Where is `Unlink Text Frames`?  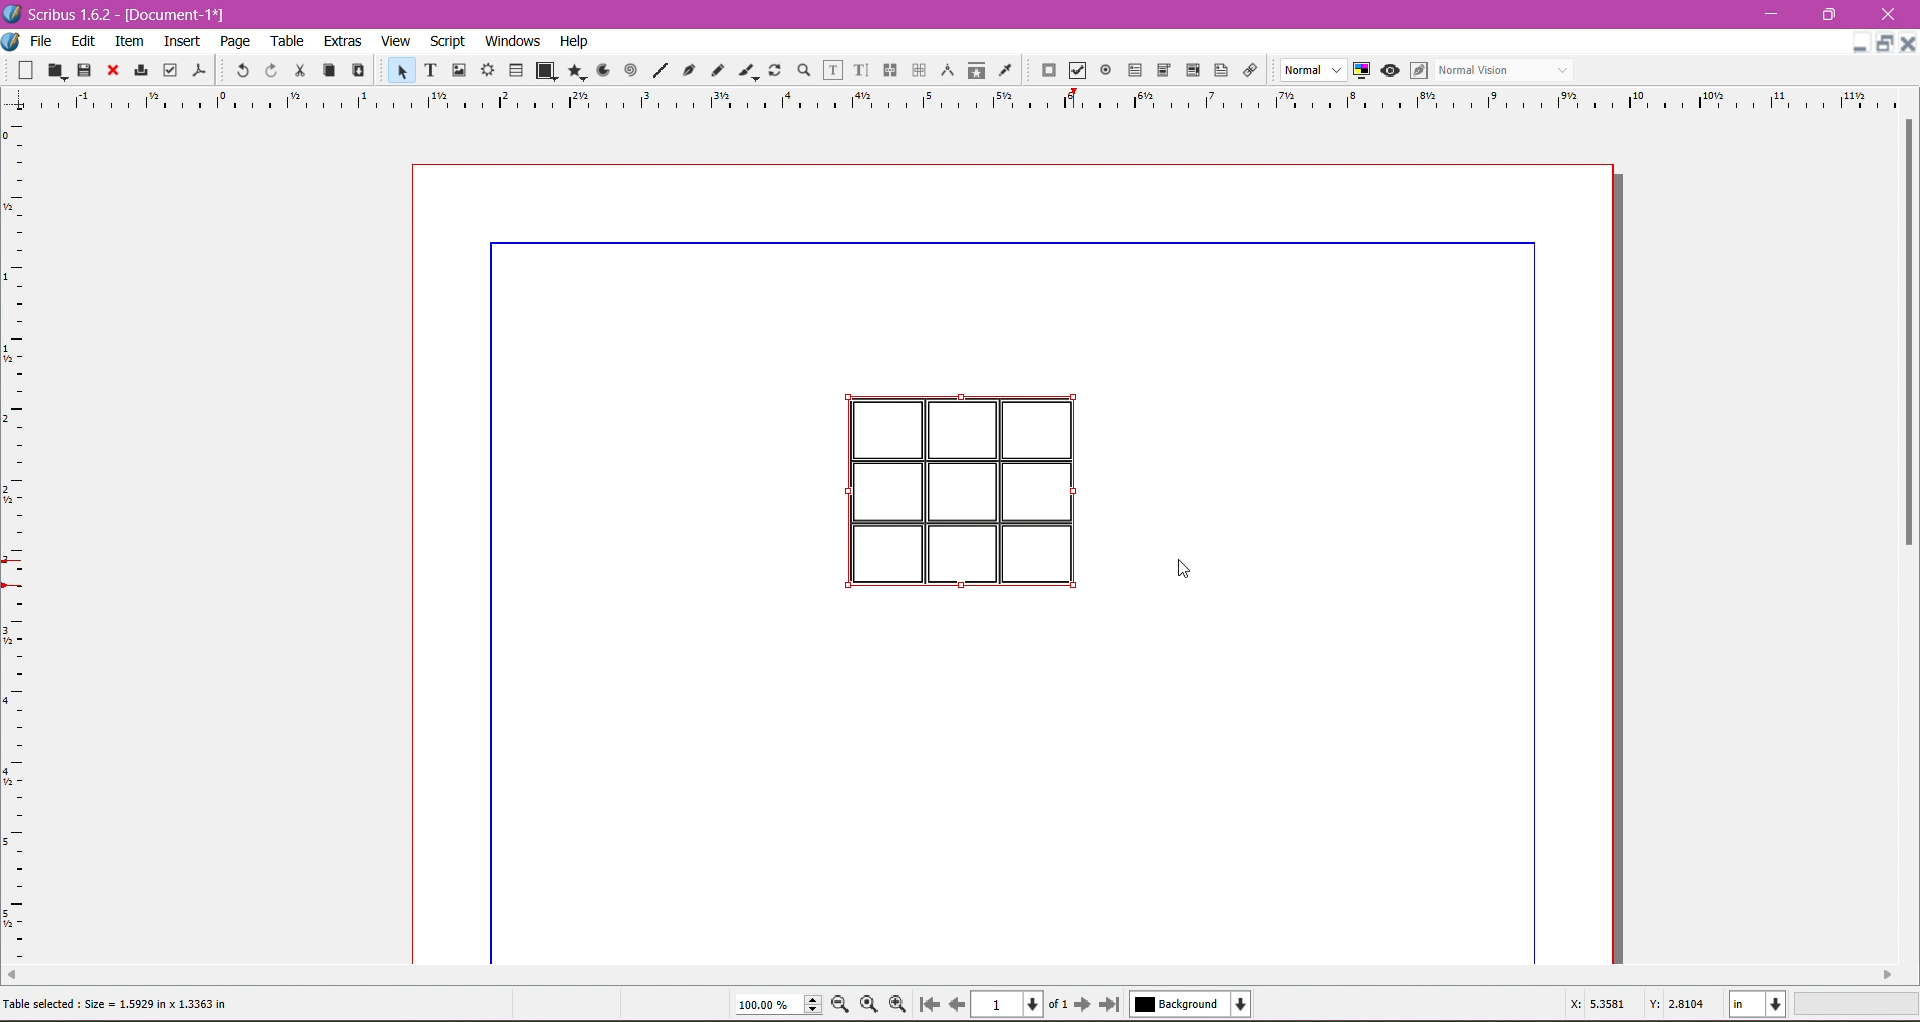
Unlink Text Frames is located at coordinates (917, 72).